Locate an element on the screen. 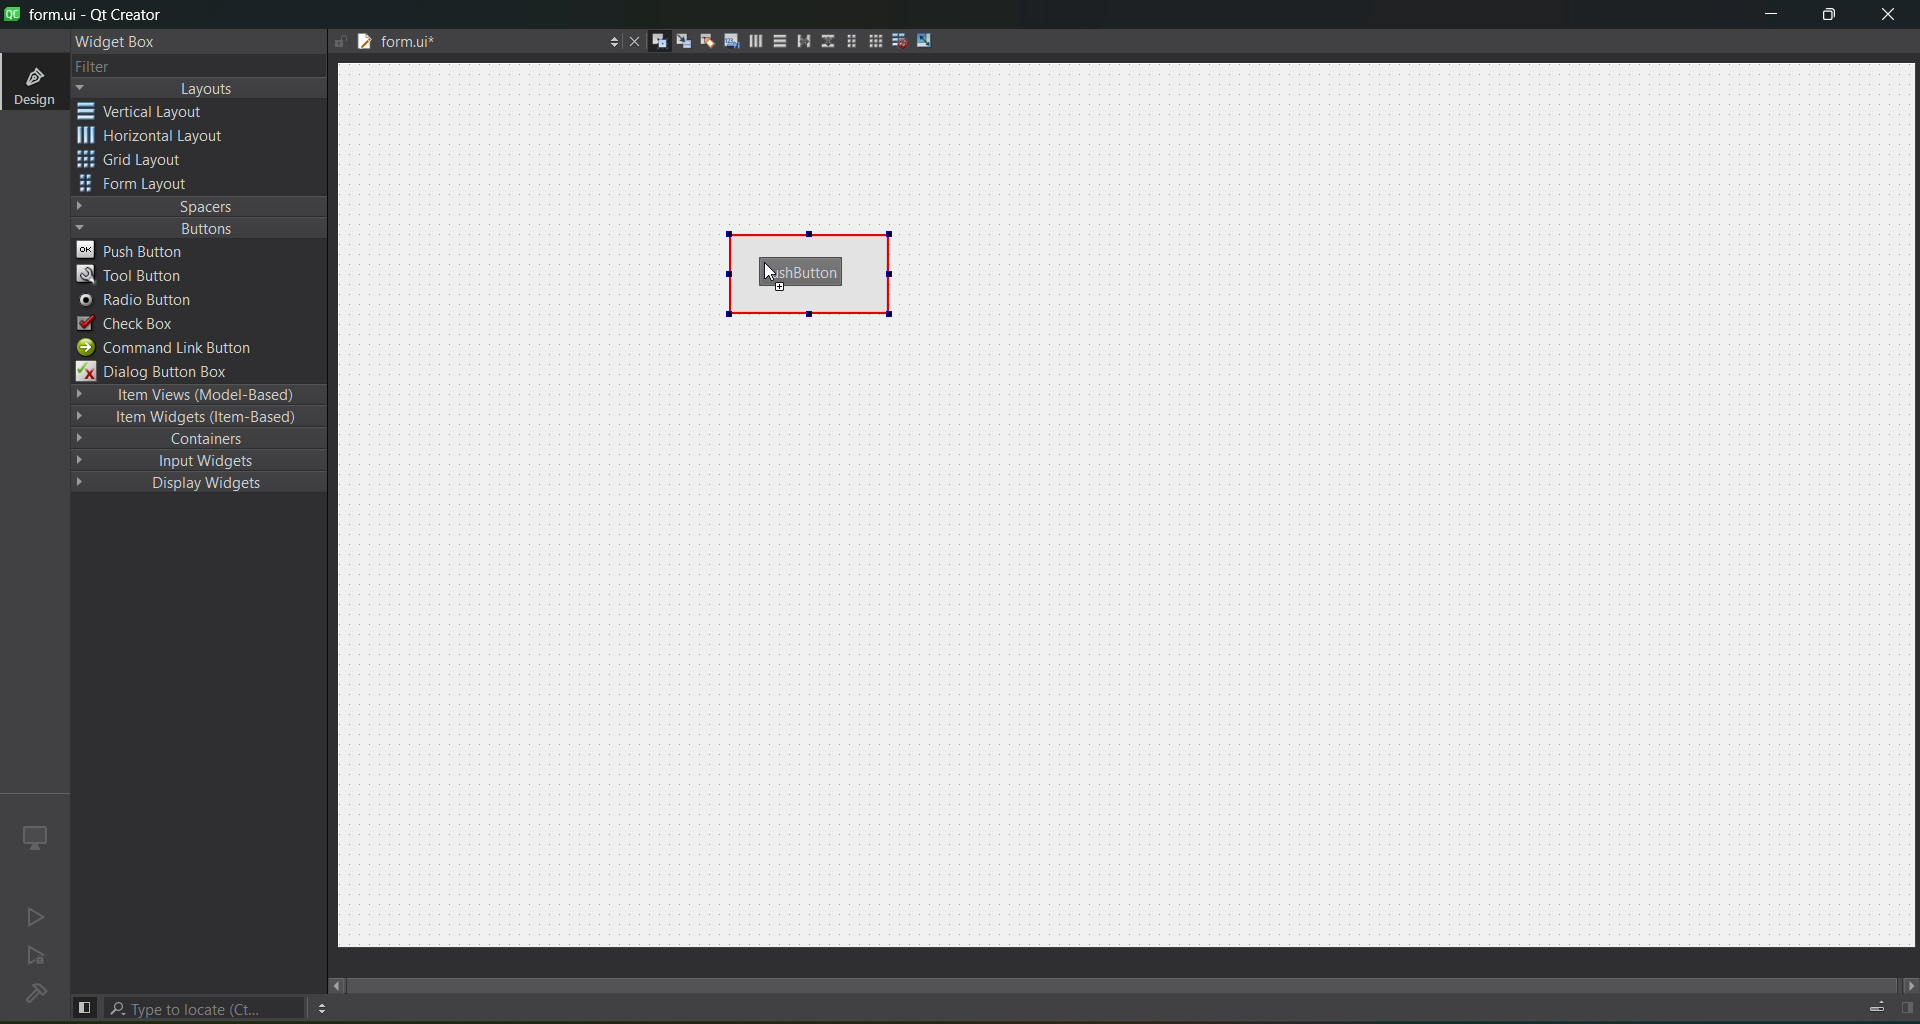 The width and height of the screenshot is (1920, 1024). horizontal splitter is located at coordinates (800, 44).